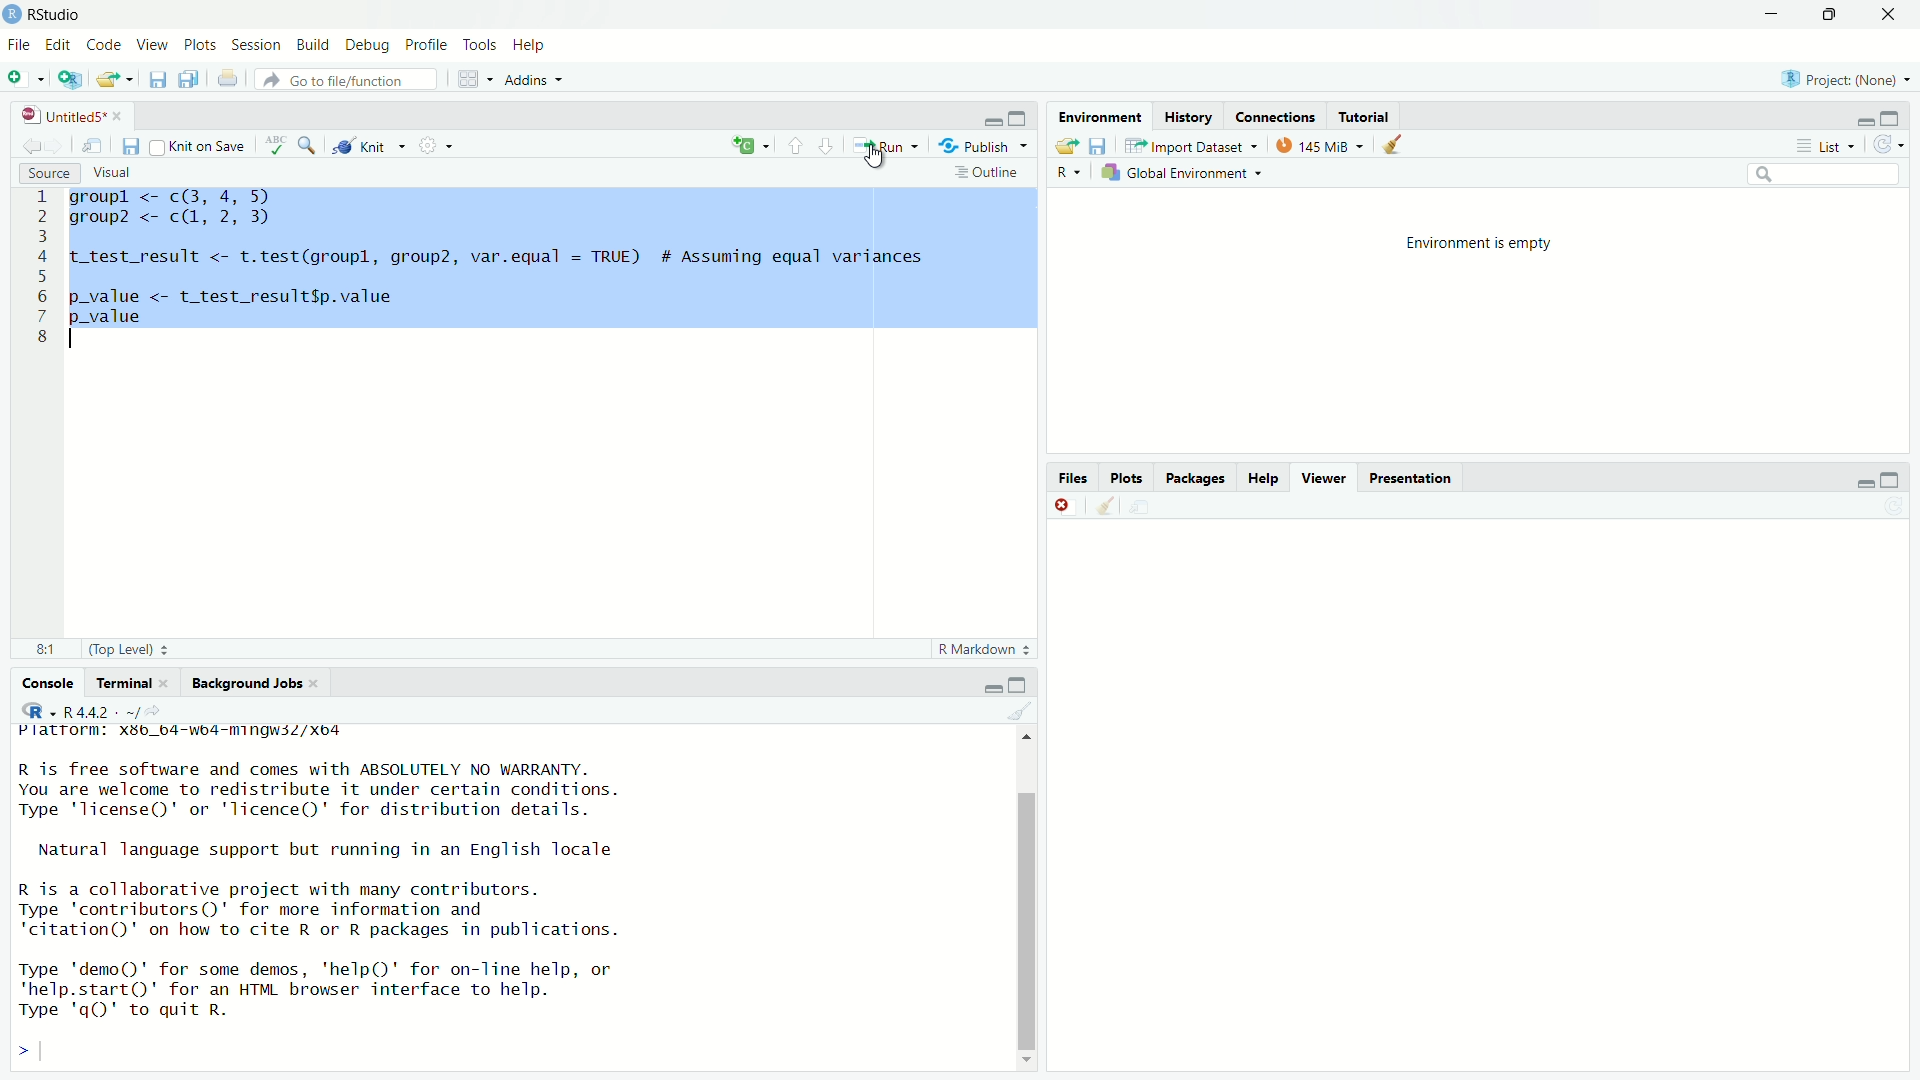 The width and height of the screenshot is (1920, 1080). Describe the element at coordinates (437, 144) in the screenshot. I see `settings` at that location.